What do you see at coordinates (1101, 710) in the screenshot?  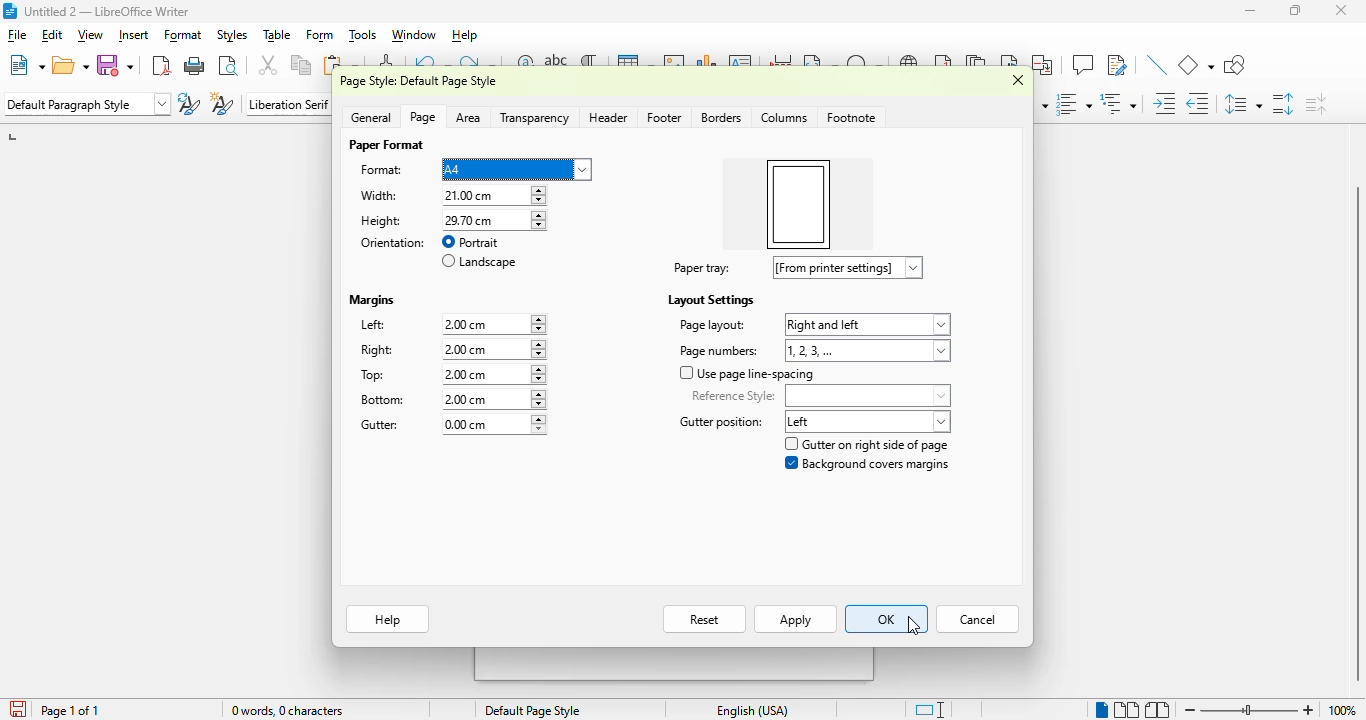 I see `single-page view` at bounding box center [1101, 710].